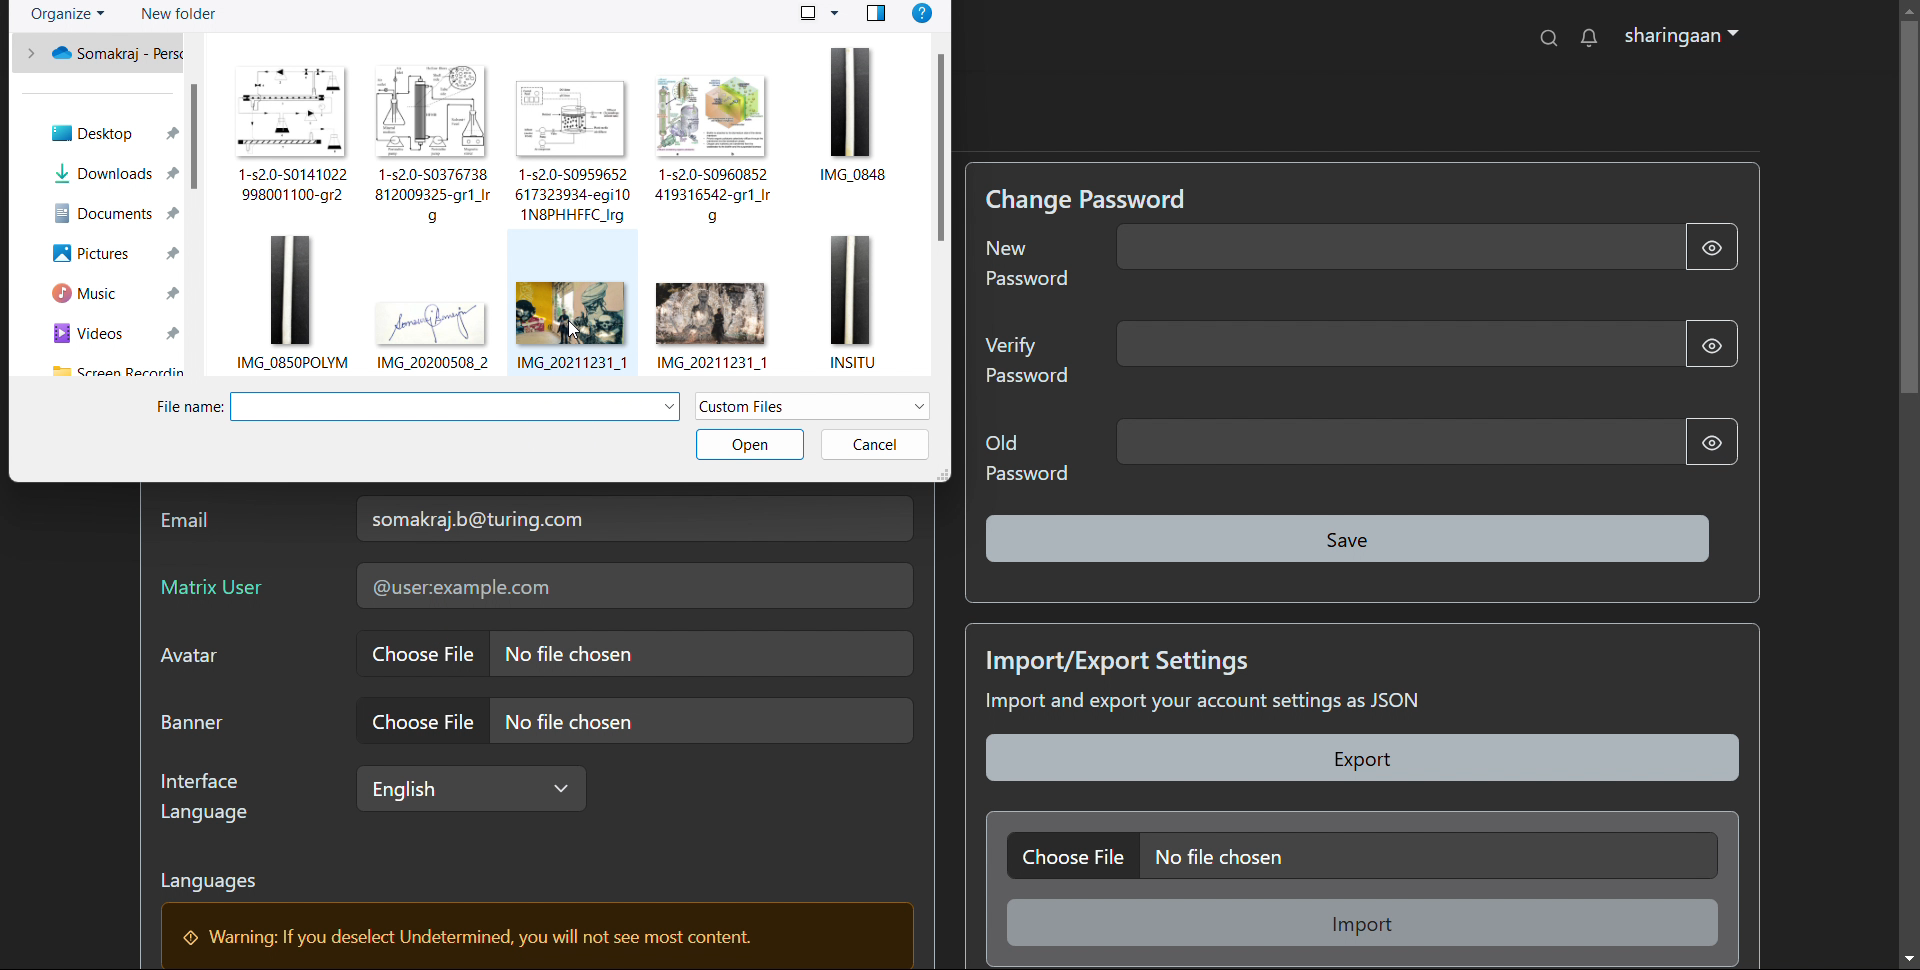 The height and width of the screenshot is (970, 1920). I want to click on file type, so click(813, 406).